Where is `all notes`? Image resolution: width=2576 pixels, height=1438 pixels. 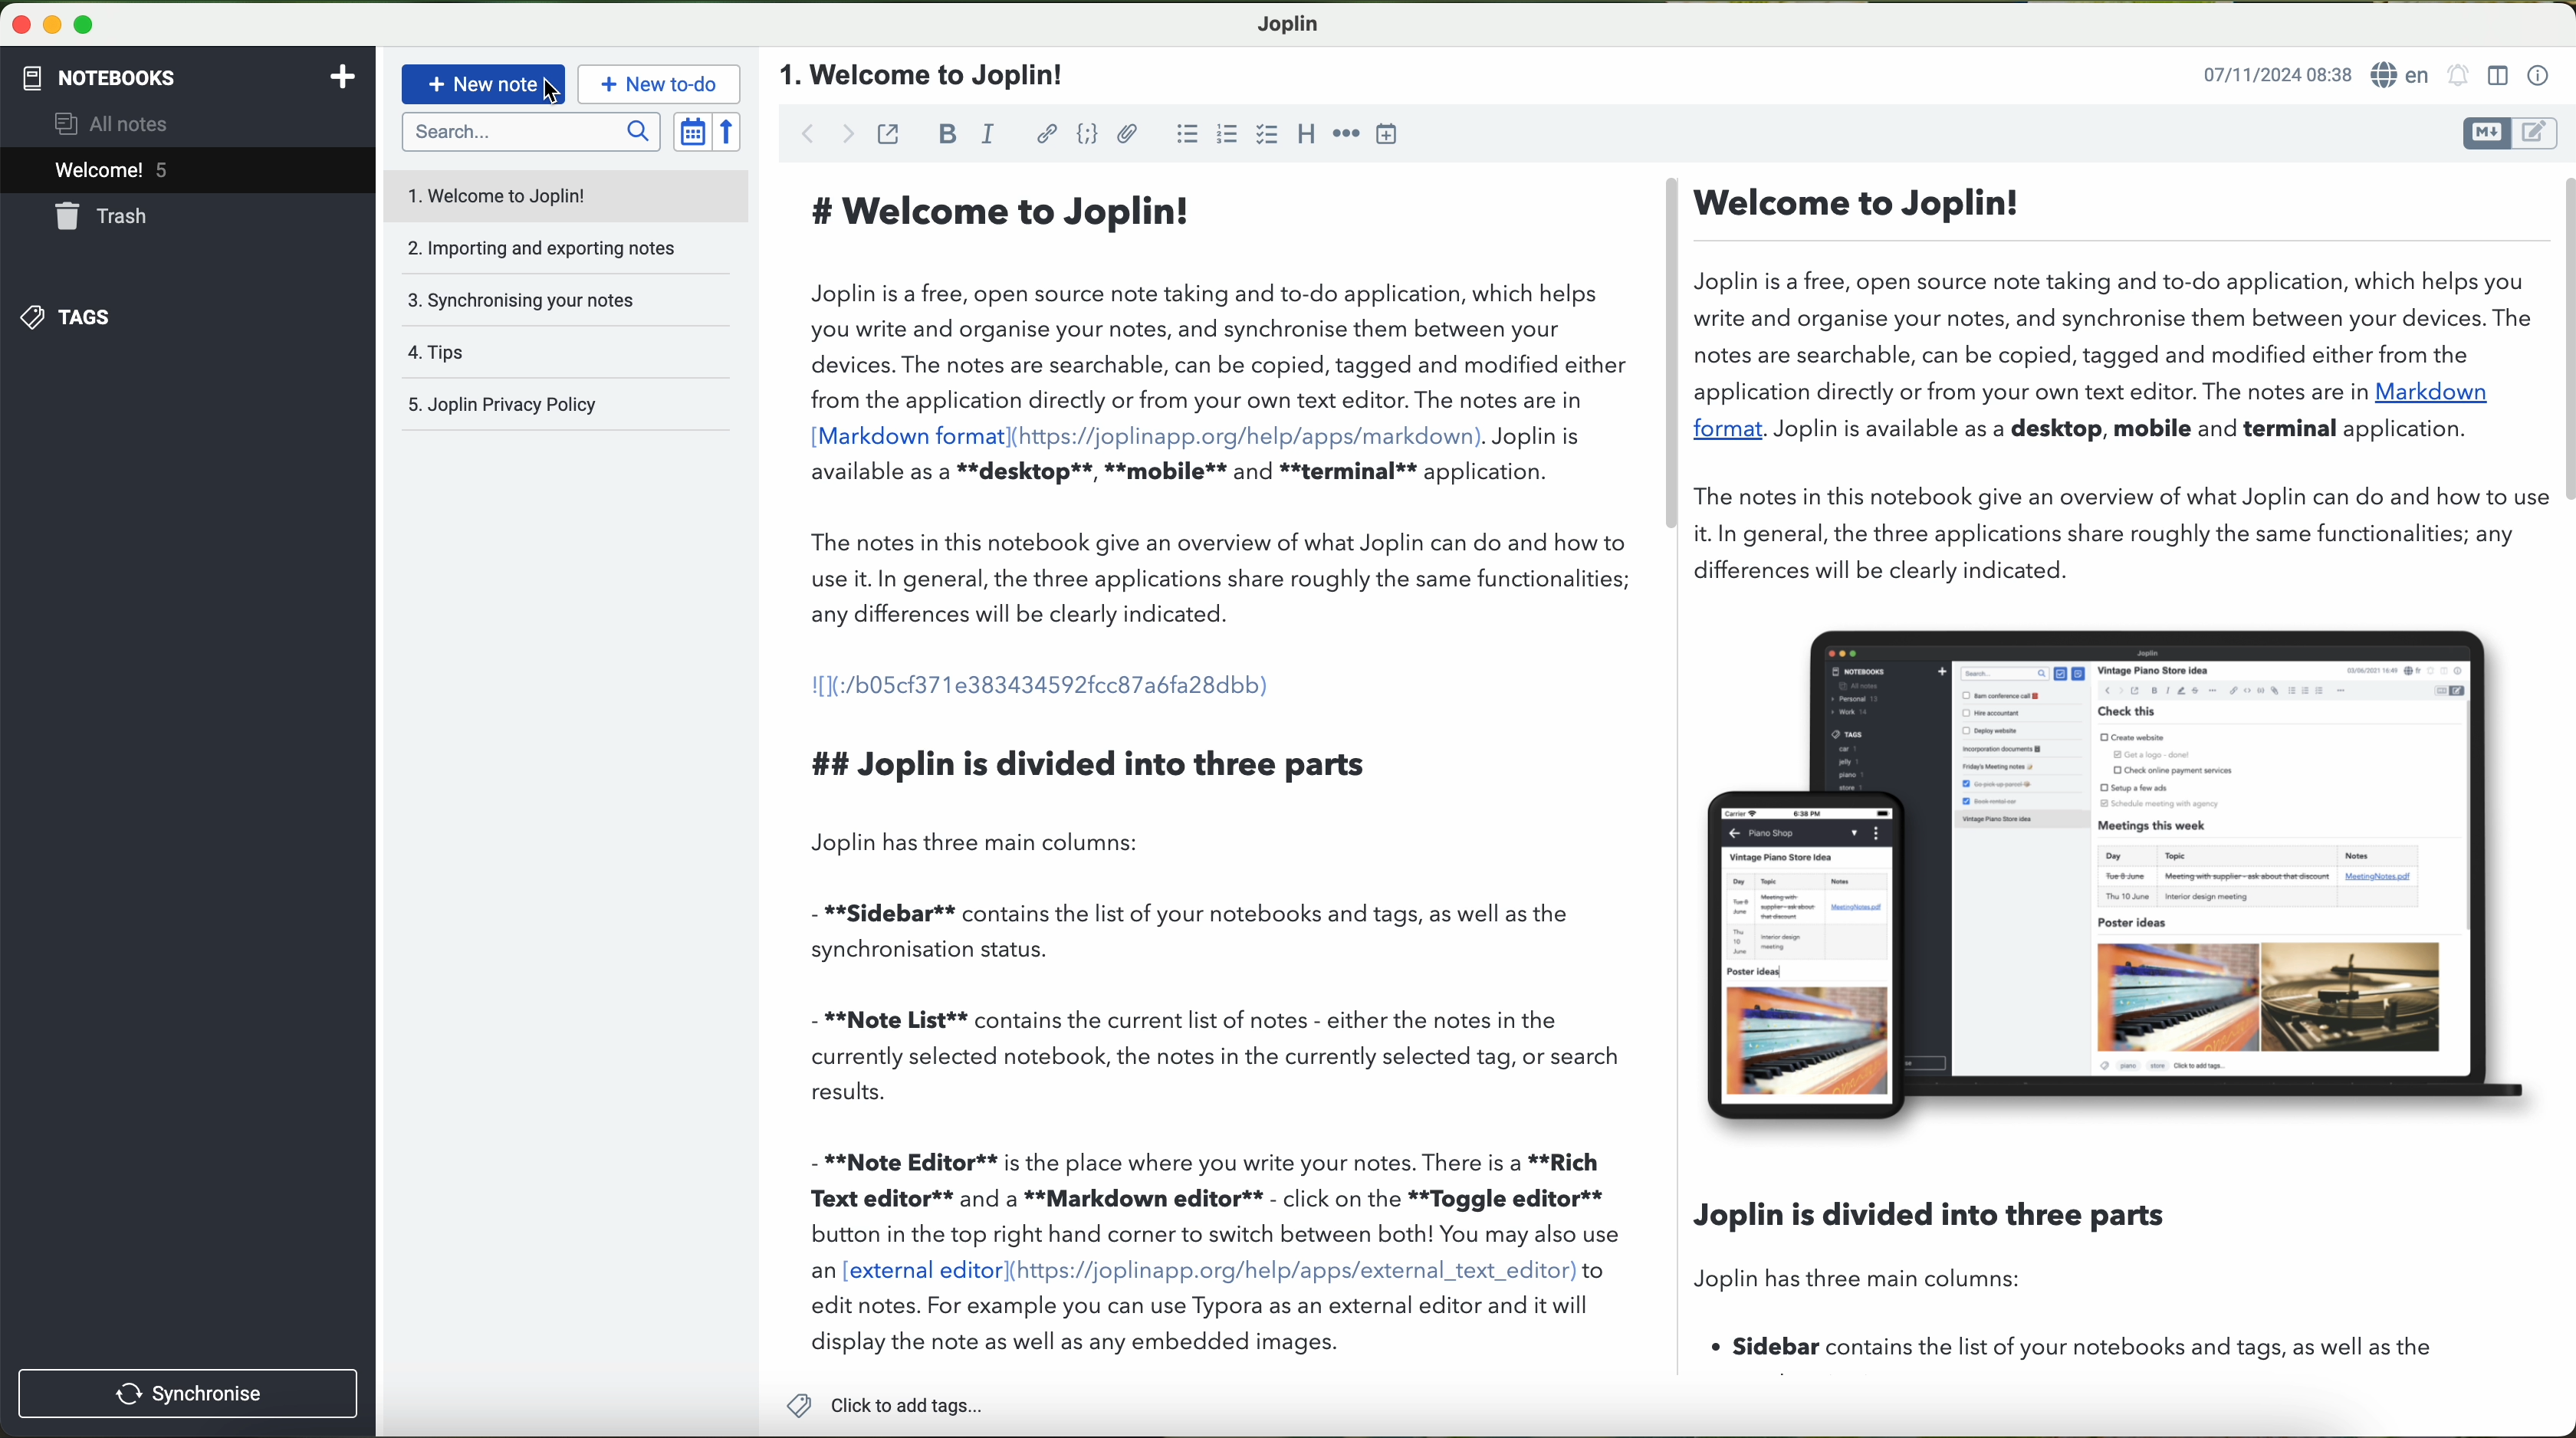 all notes is located at coordinates (117, 122).